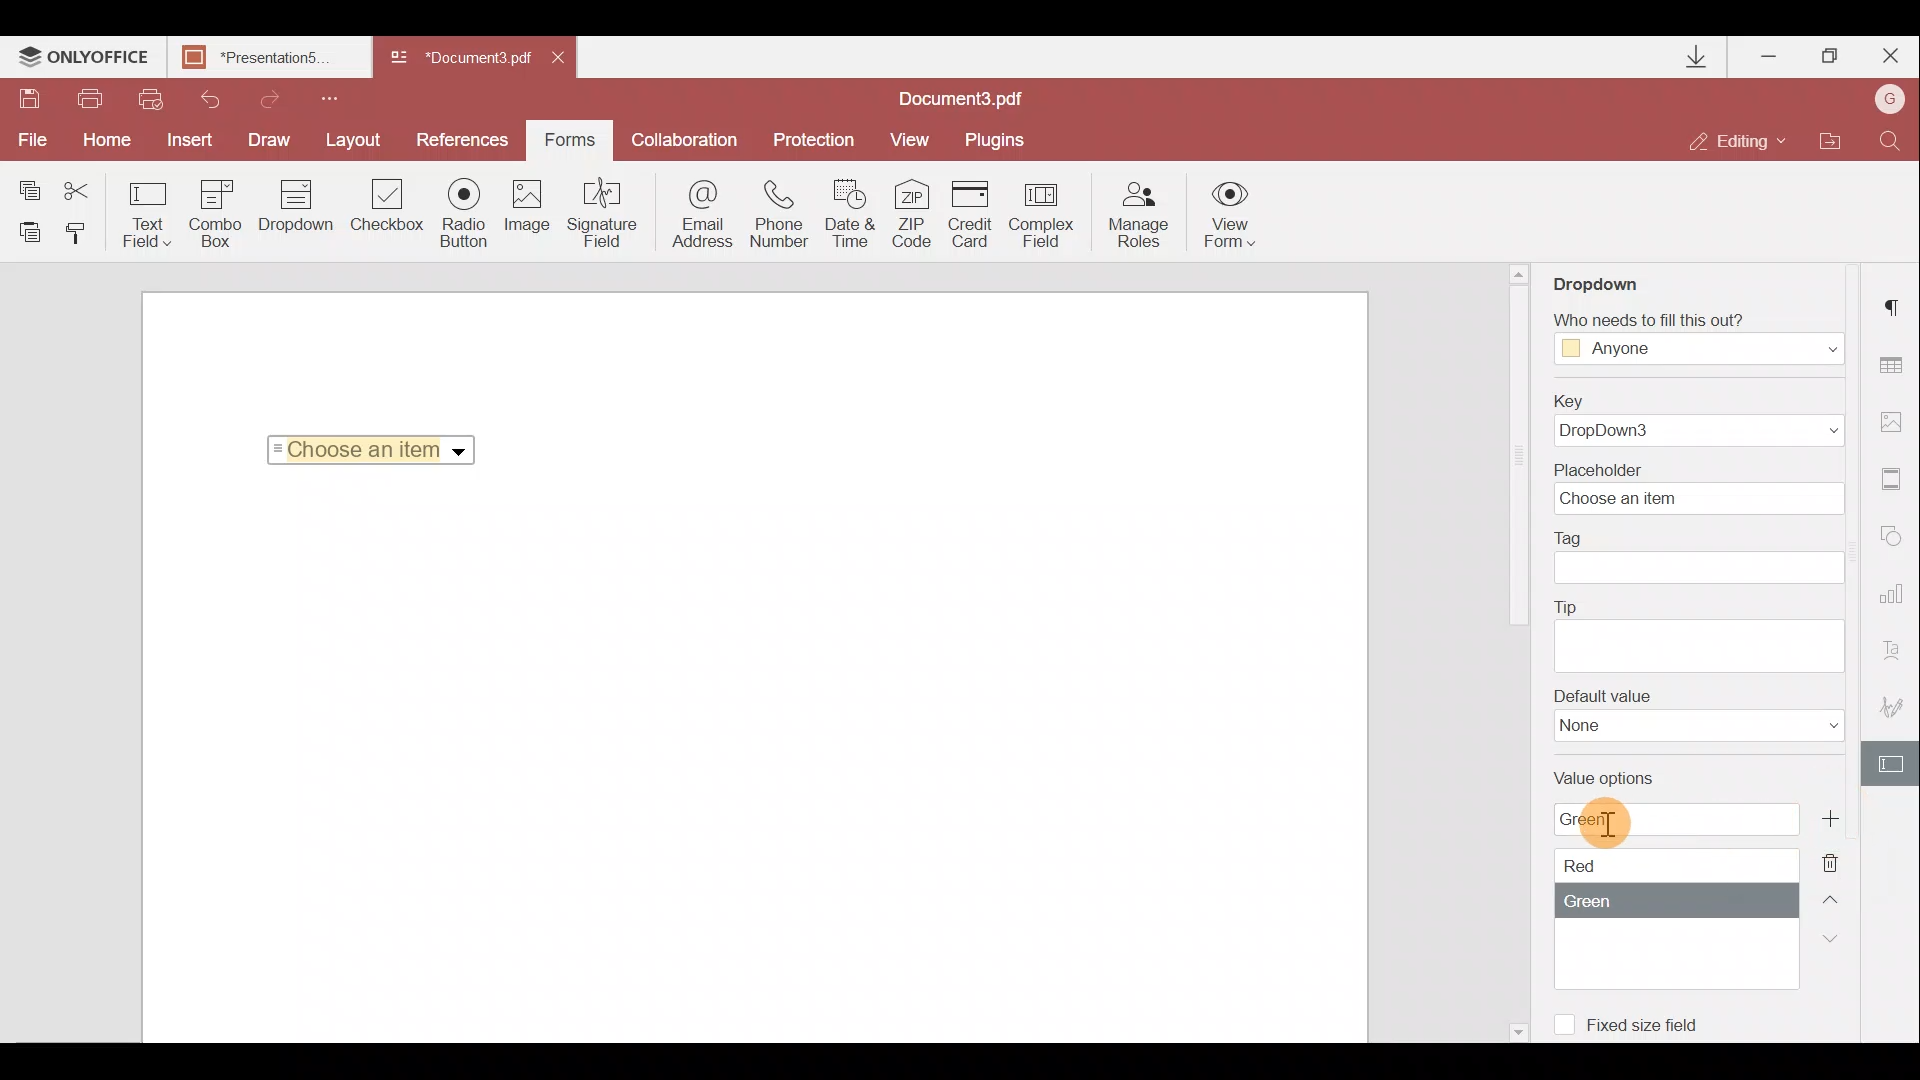 The image size is (1920, 1080). Describe the element at coordinates (1766, 56) in the screenshot. I see `Minimize` at that location.